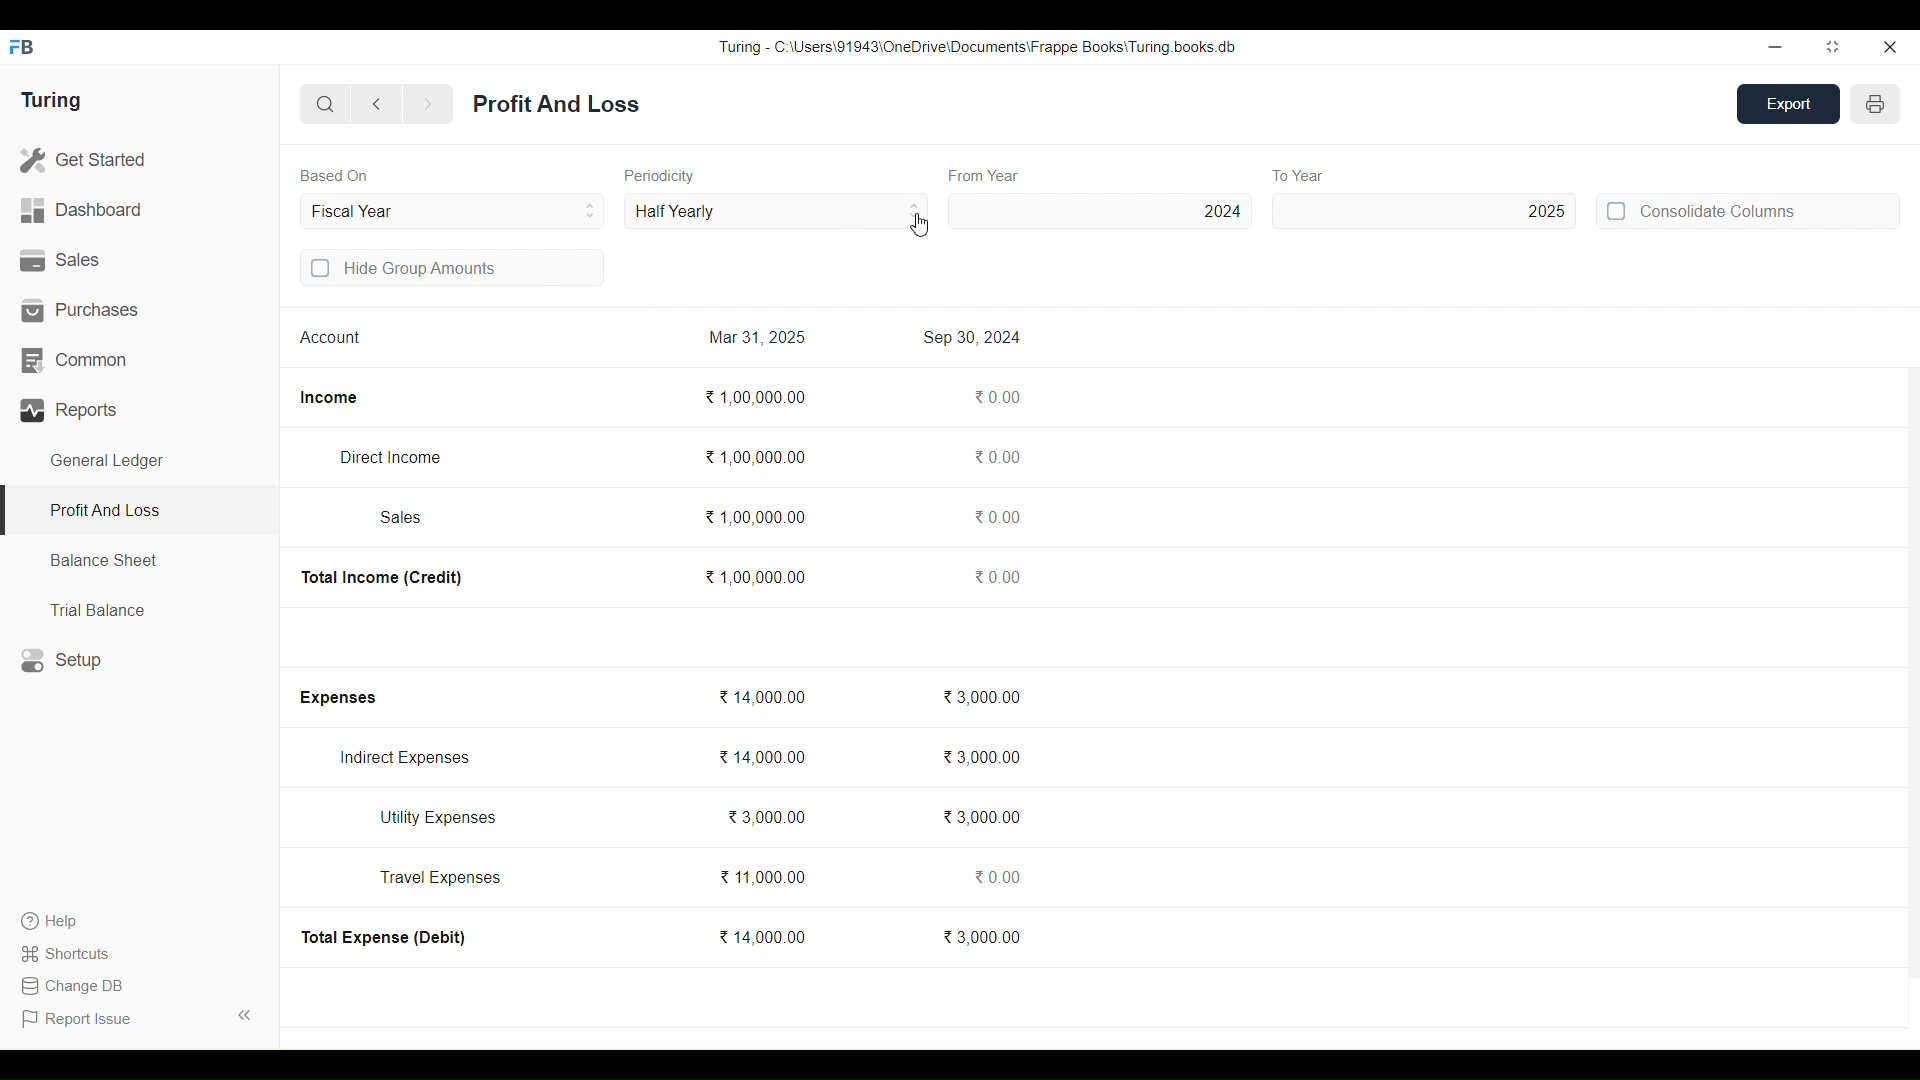 The image size is (1920, 1080). What do you see at coordinates (336, 698) in the screenshot?
I see `Expenses` at bounding box center [336, 698].